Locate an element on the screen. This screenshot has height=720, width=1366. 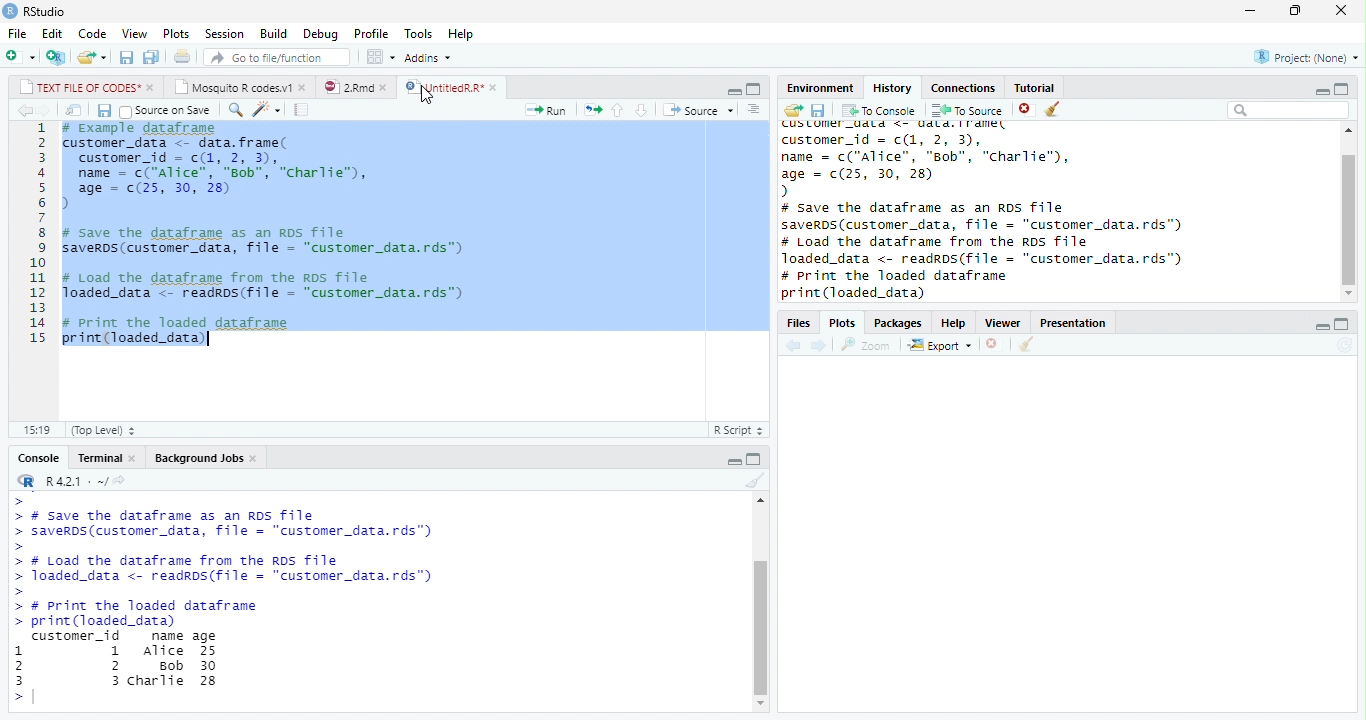
scroll up is located at coordinates (759, 501).